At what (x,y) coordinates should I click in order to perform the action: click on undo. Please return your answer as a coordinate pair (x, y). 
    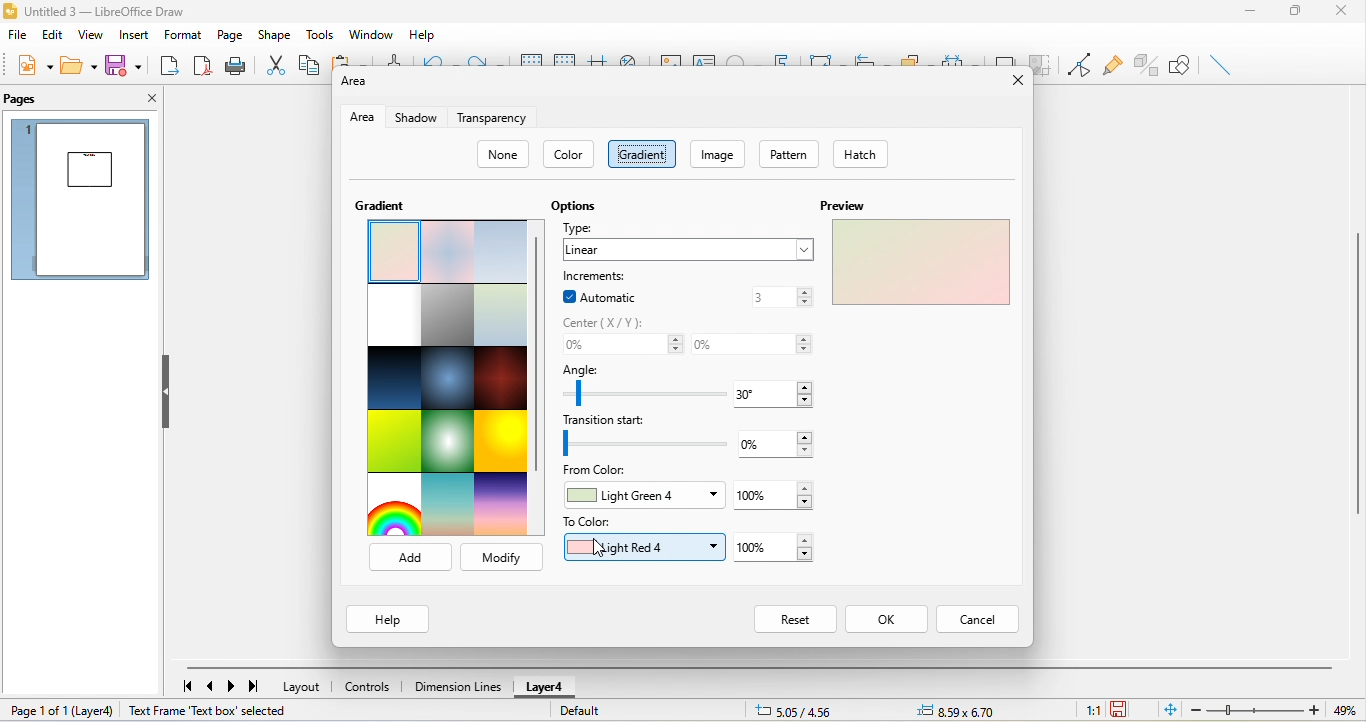
    Looking at the image, I should click on (437, 56).